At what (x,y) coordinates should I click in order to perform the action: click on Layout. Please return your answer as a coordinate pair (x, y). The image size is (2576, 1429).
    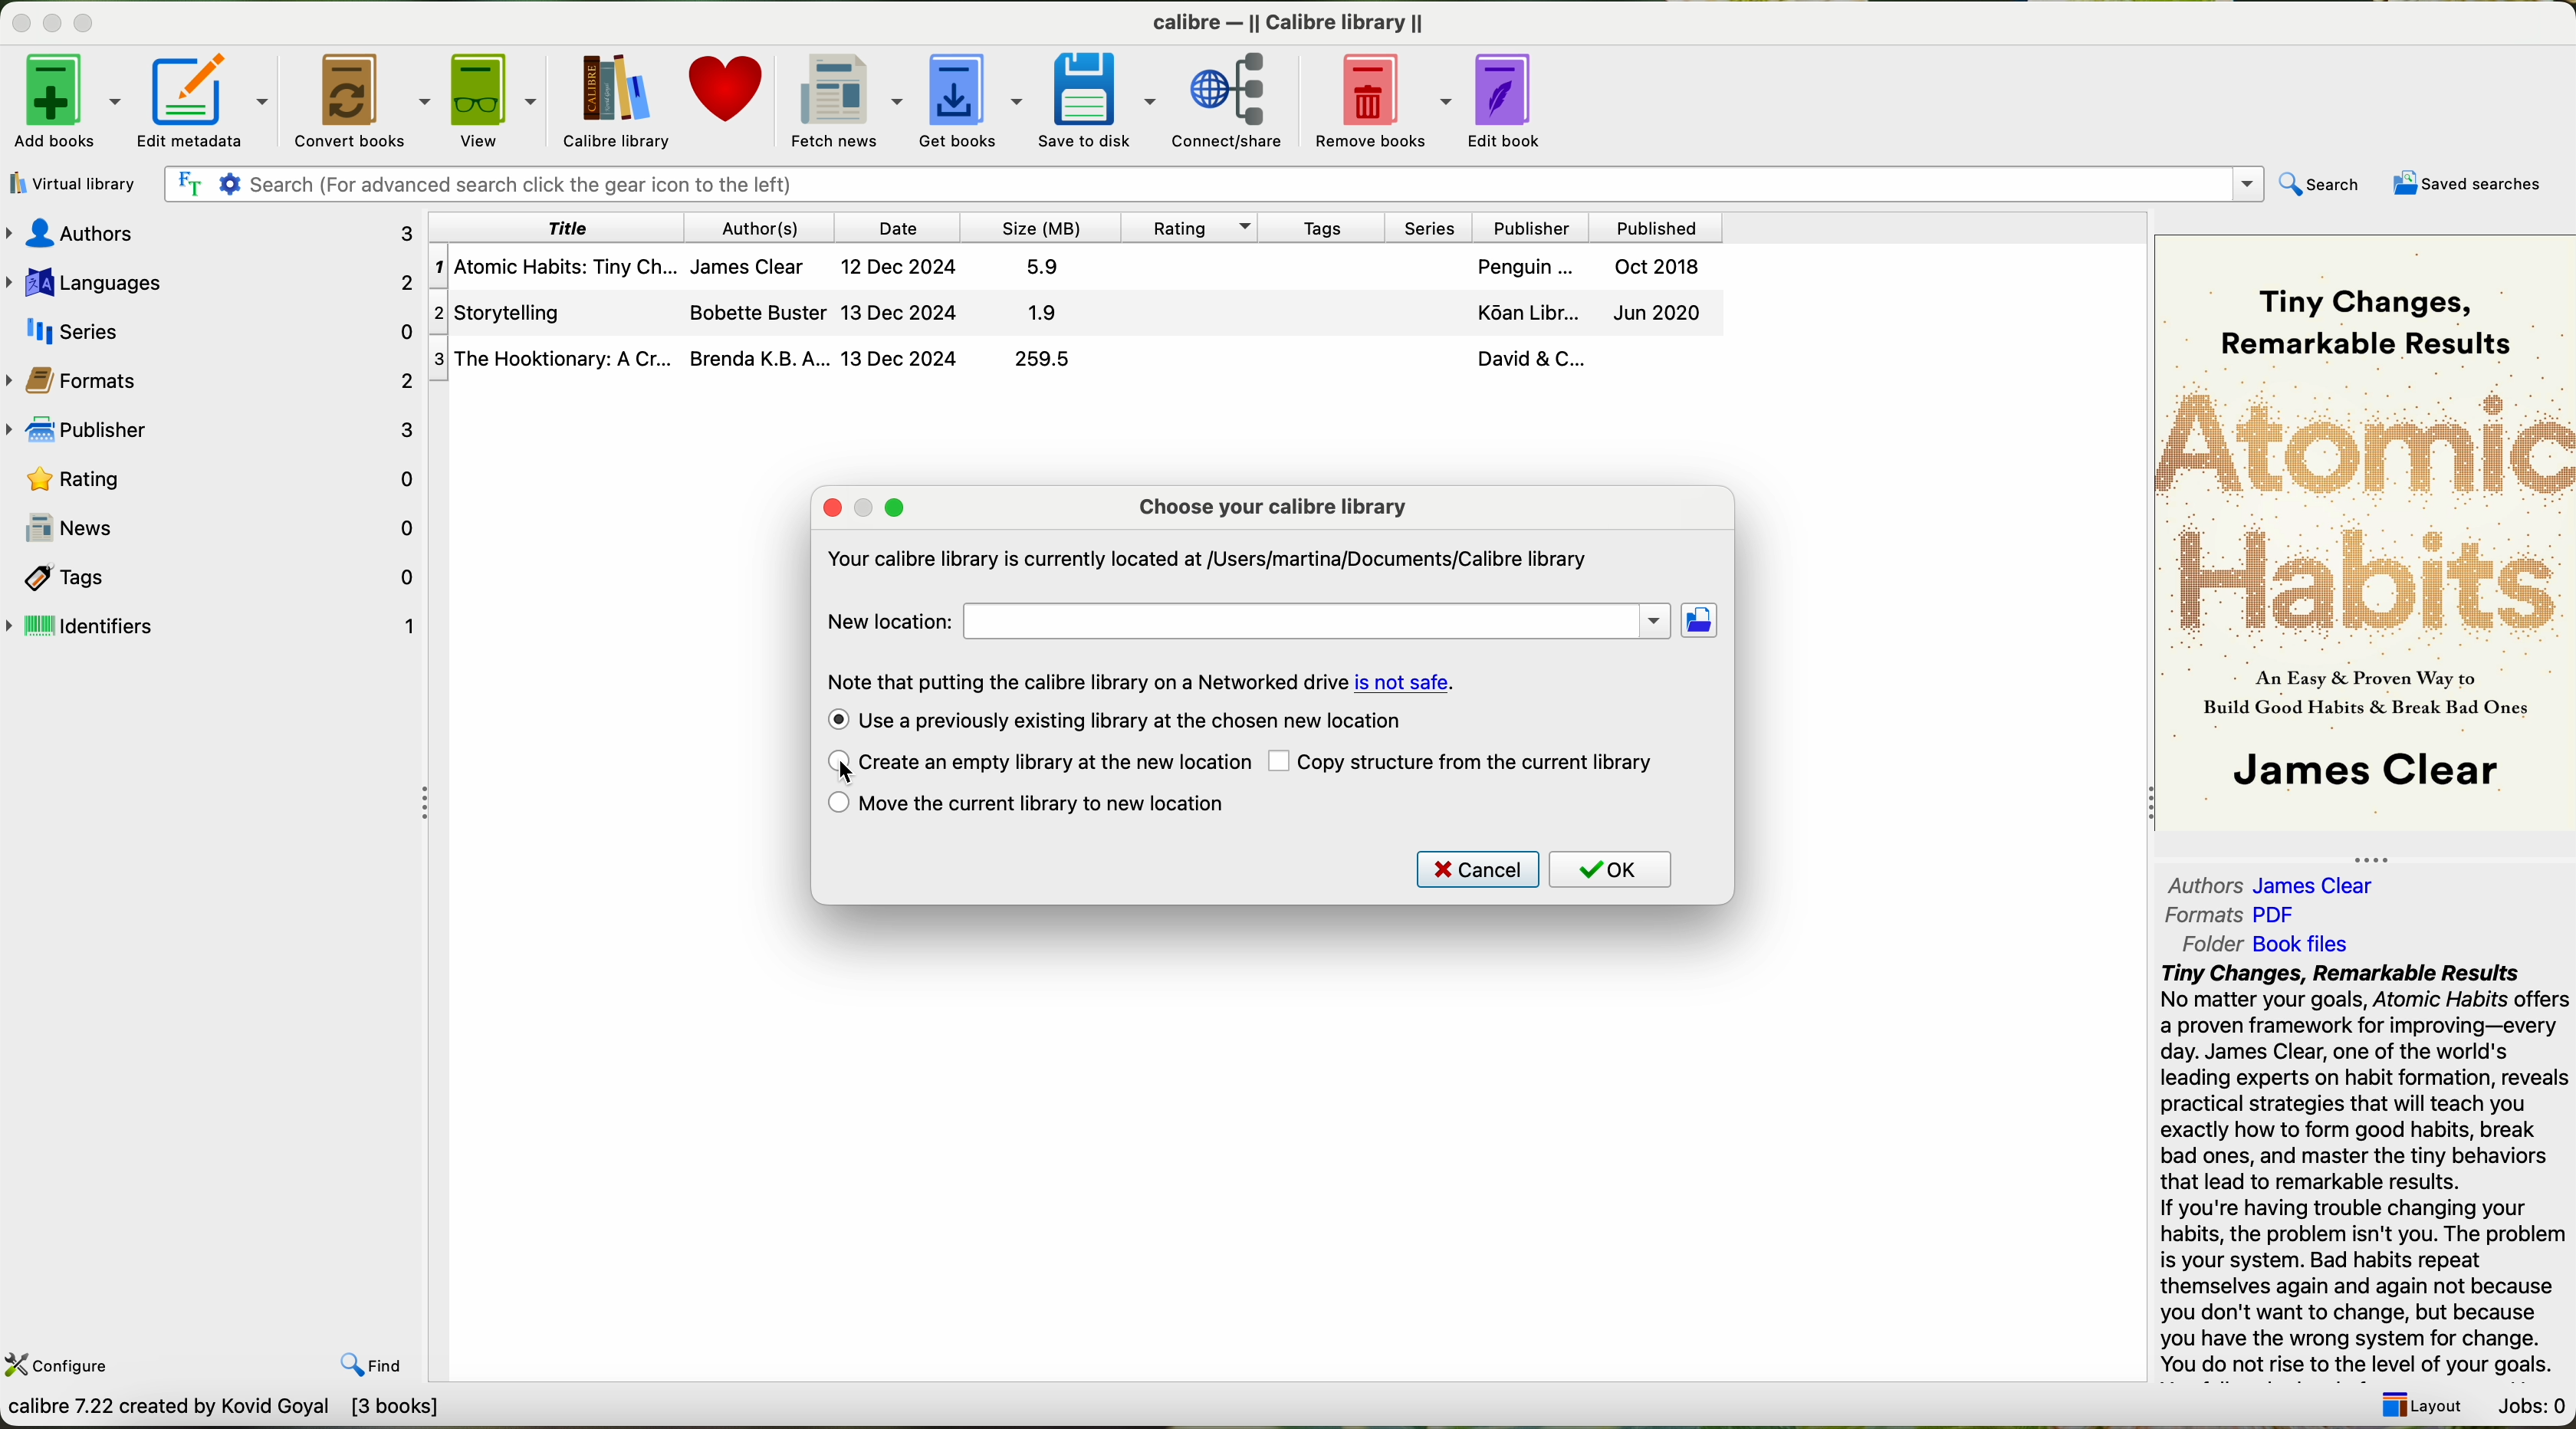
    Looking at the image, I should click on (2416, 1399).